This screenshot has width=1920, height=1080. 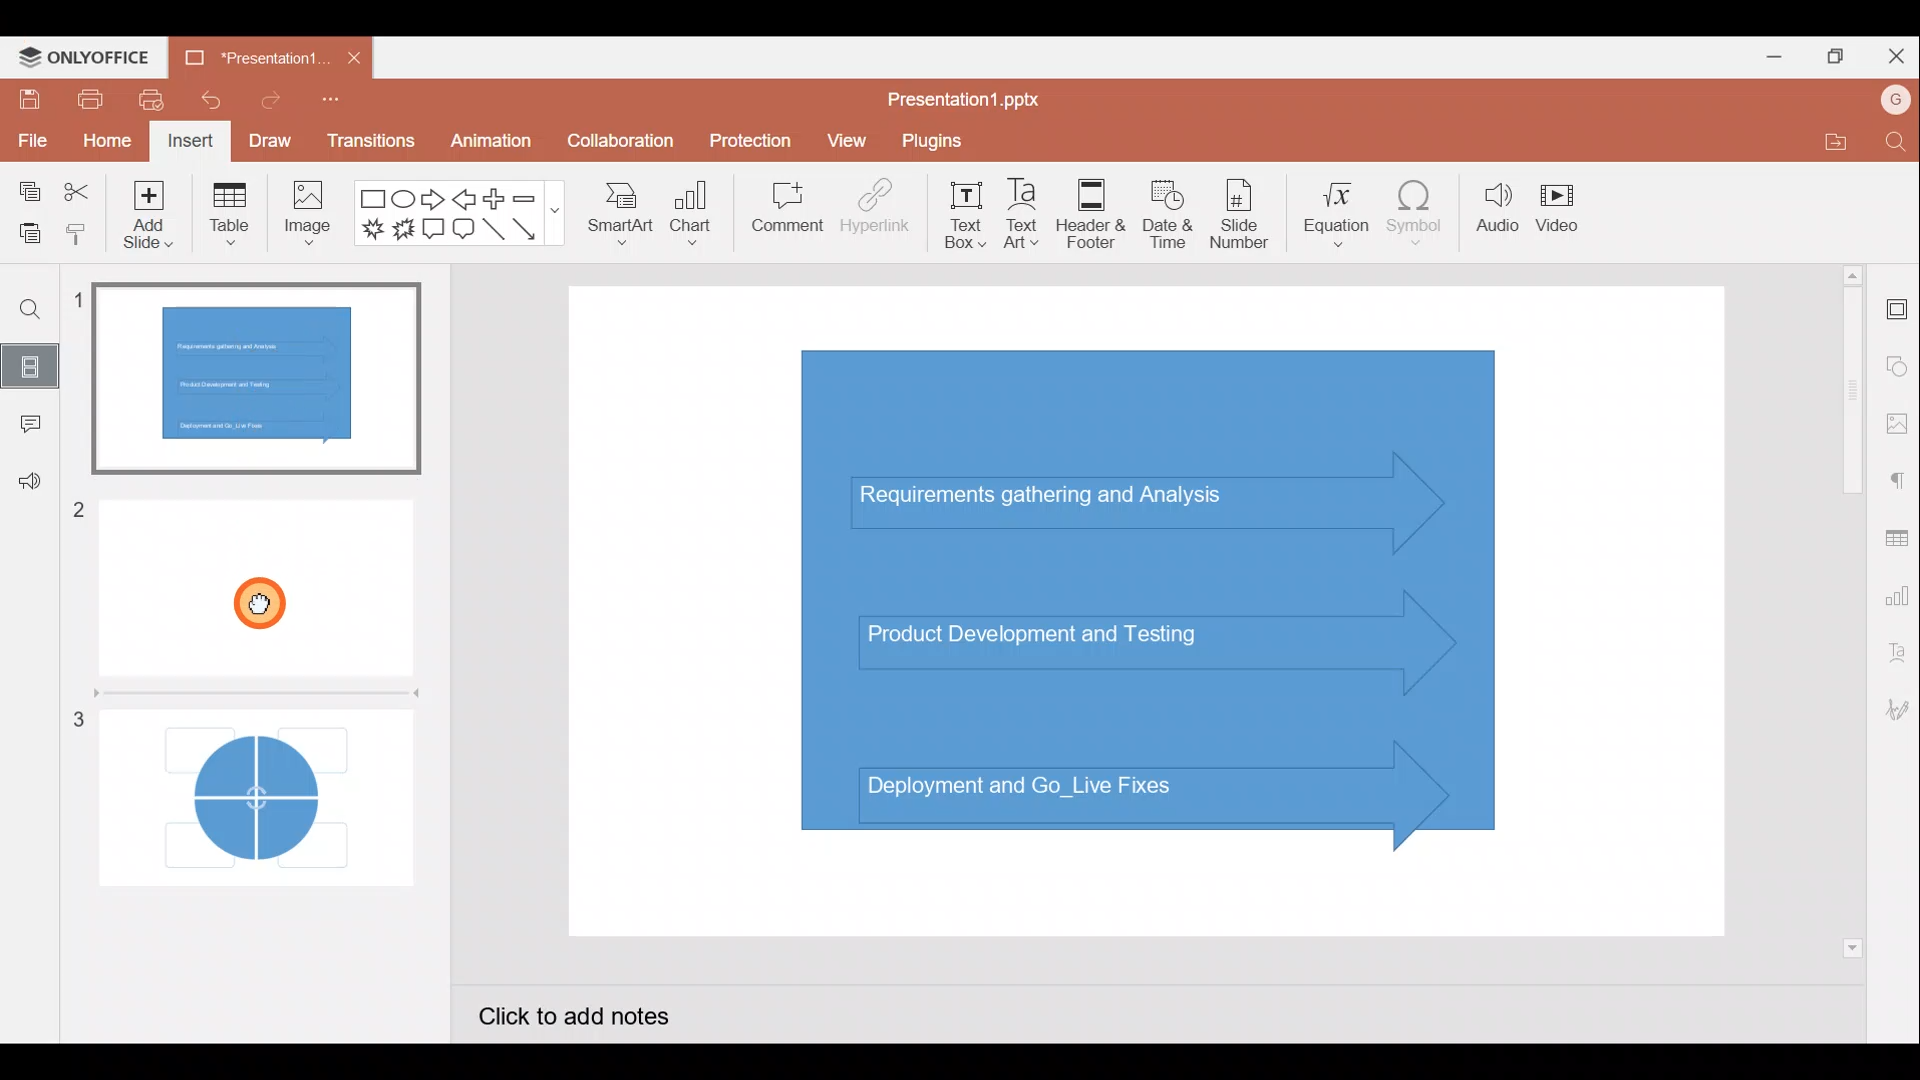 I want to click on Signature settings, so click(x=1894, y=710).